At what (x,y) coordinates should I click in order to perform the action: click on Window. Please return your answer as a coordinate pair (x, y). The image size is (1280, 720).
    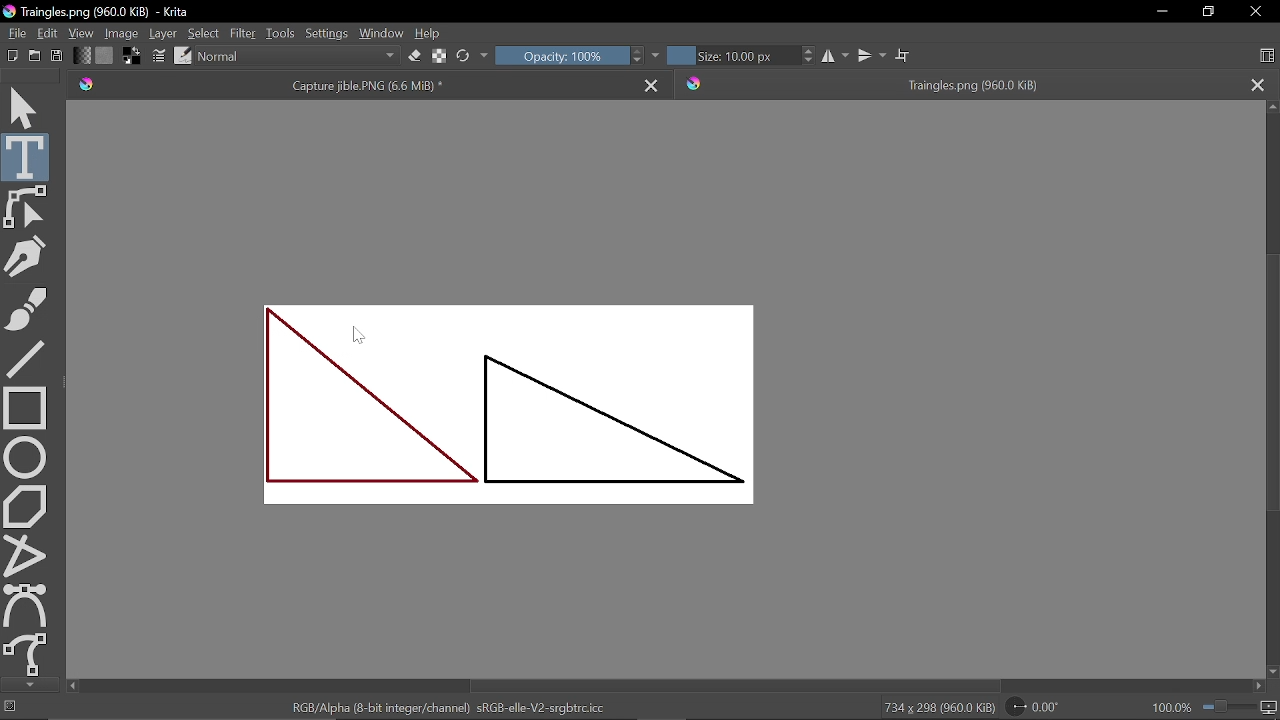
    Looking at the image, I should click on (382, 35).